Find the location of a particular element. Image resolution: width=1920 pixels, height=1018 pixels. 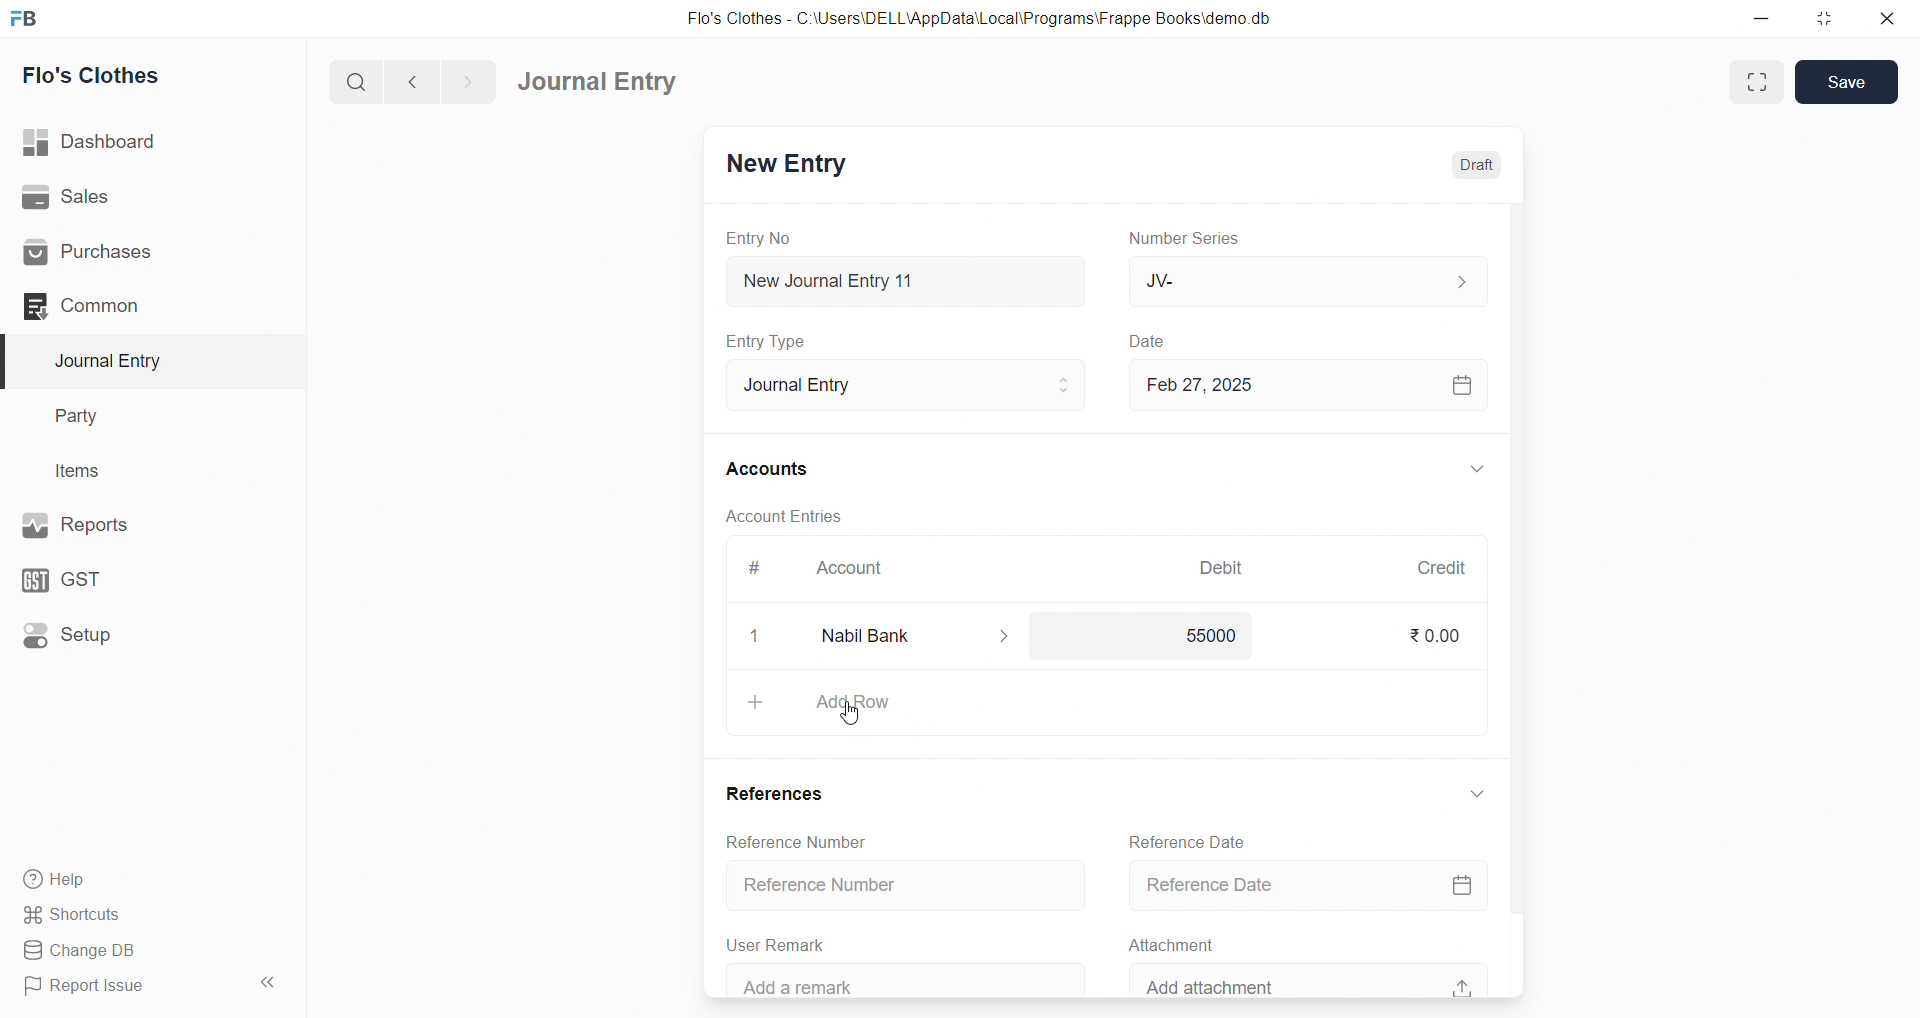

collapse sidebar is located at coordinates (271, 982).